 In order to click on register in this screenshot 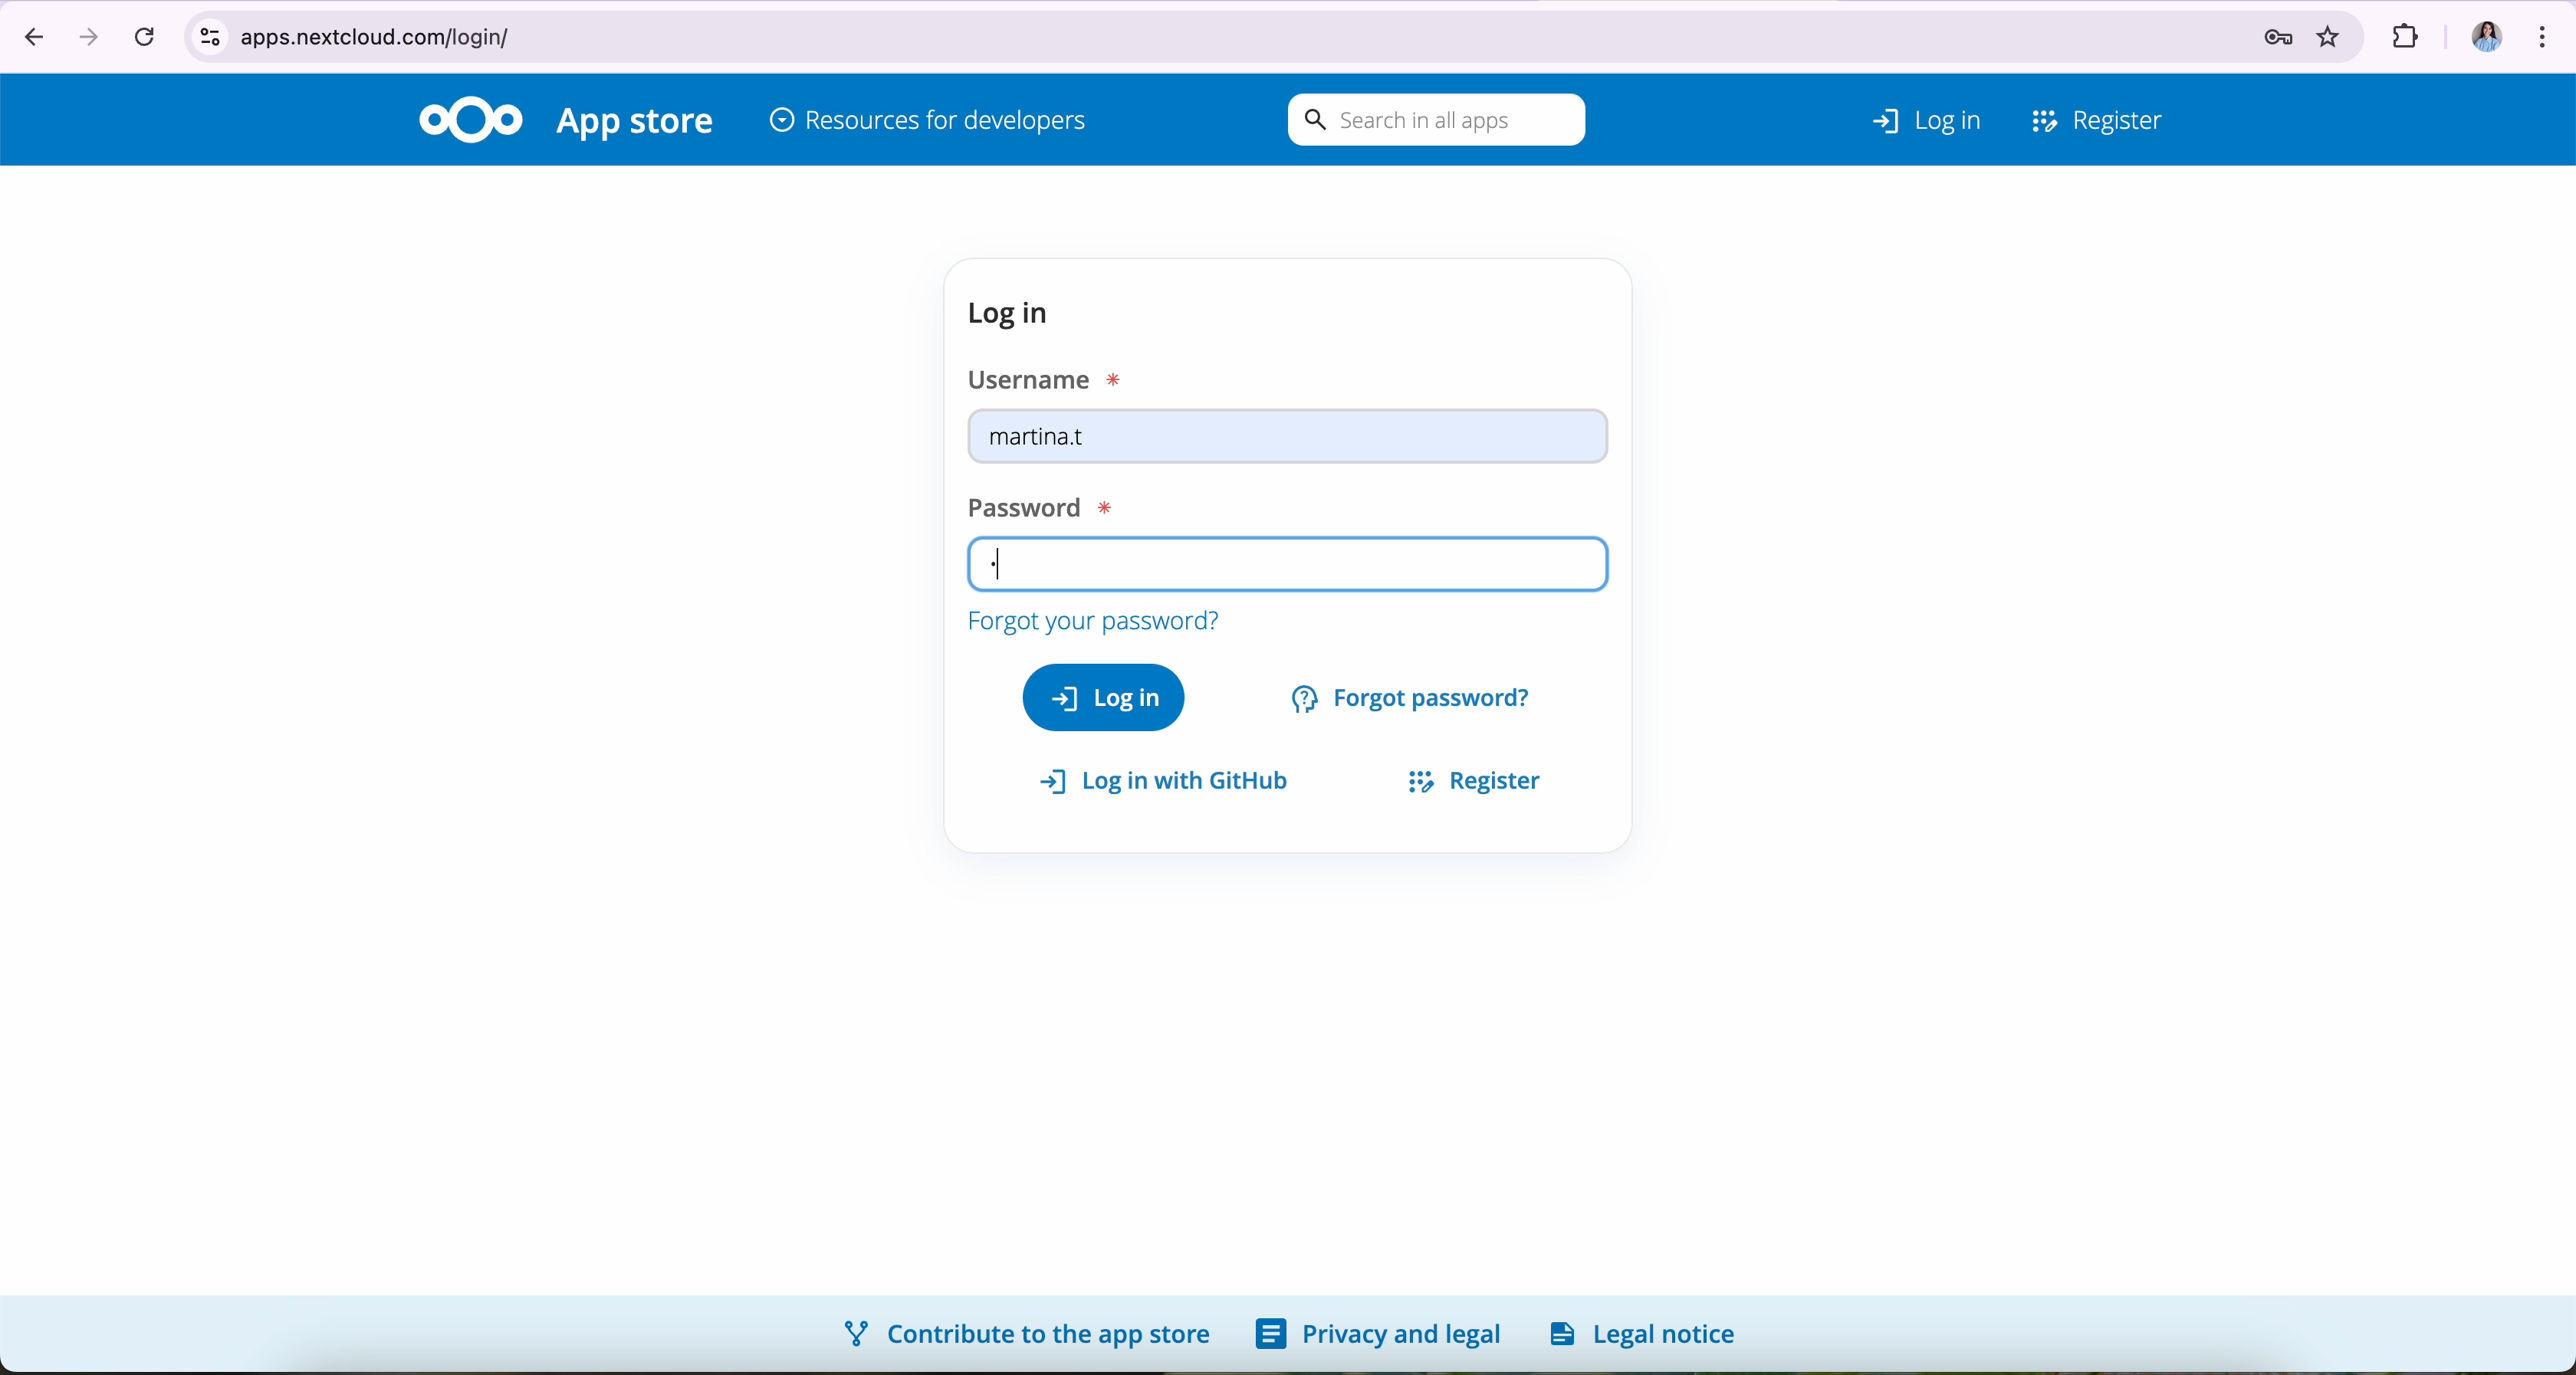, I will do `click(1465, 777)`.